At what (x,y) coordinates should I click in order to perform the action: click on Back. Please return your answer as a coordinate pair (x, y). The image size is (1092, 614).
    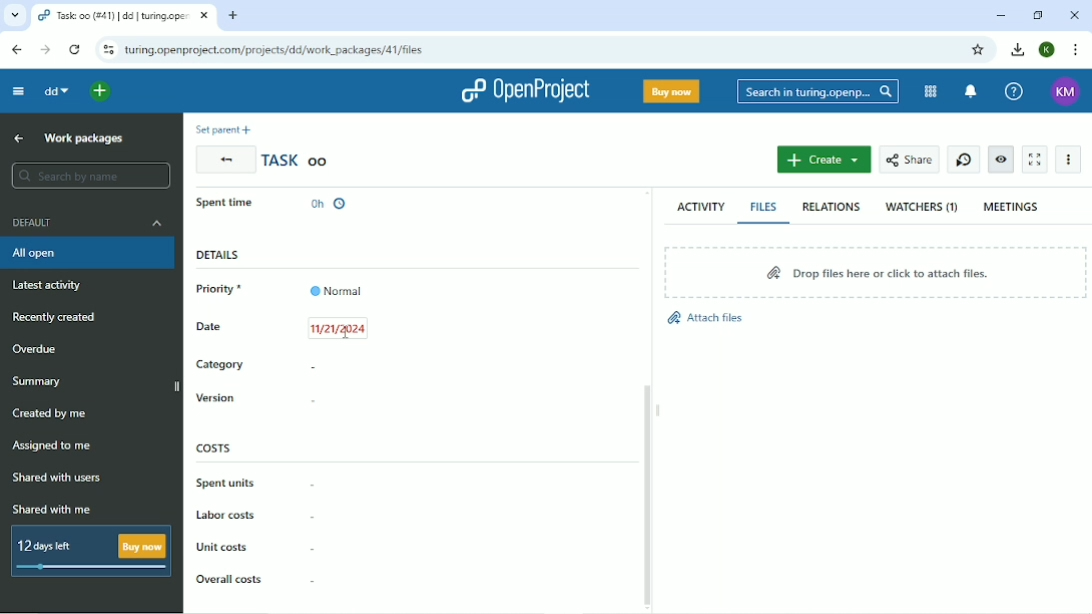
    Looking at the image, I should click on (18, 50).